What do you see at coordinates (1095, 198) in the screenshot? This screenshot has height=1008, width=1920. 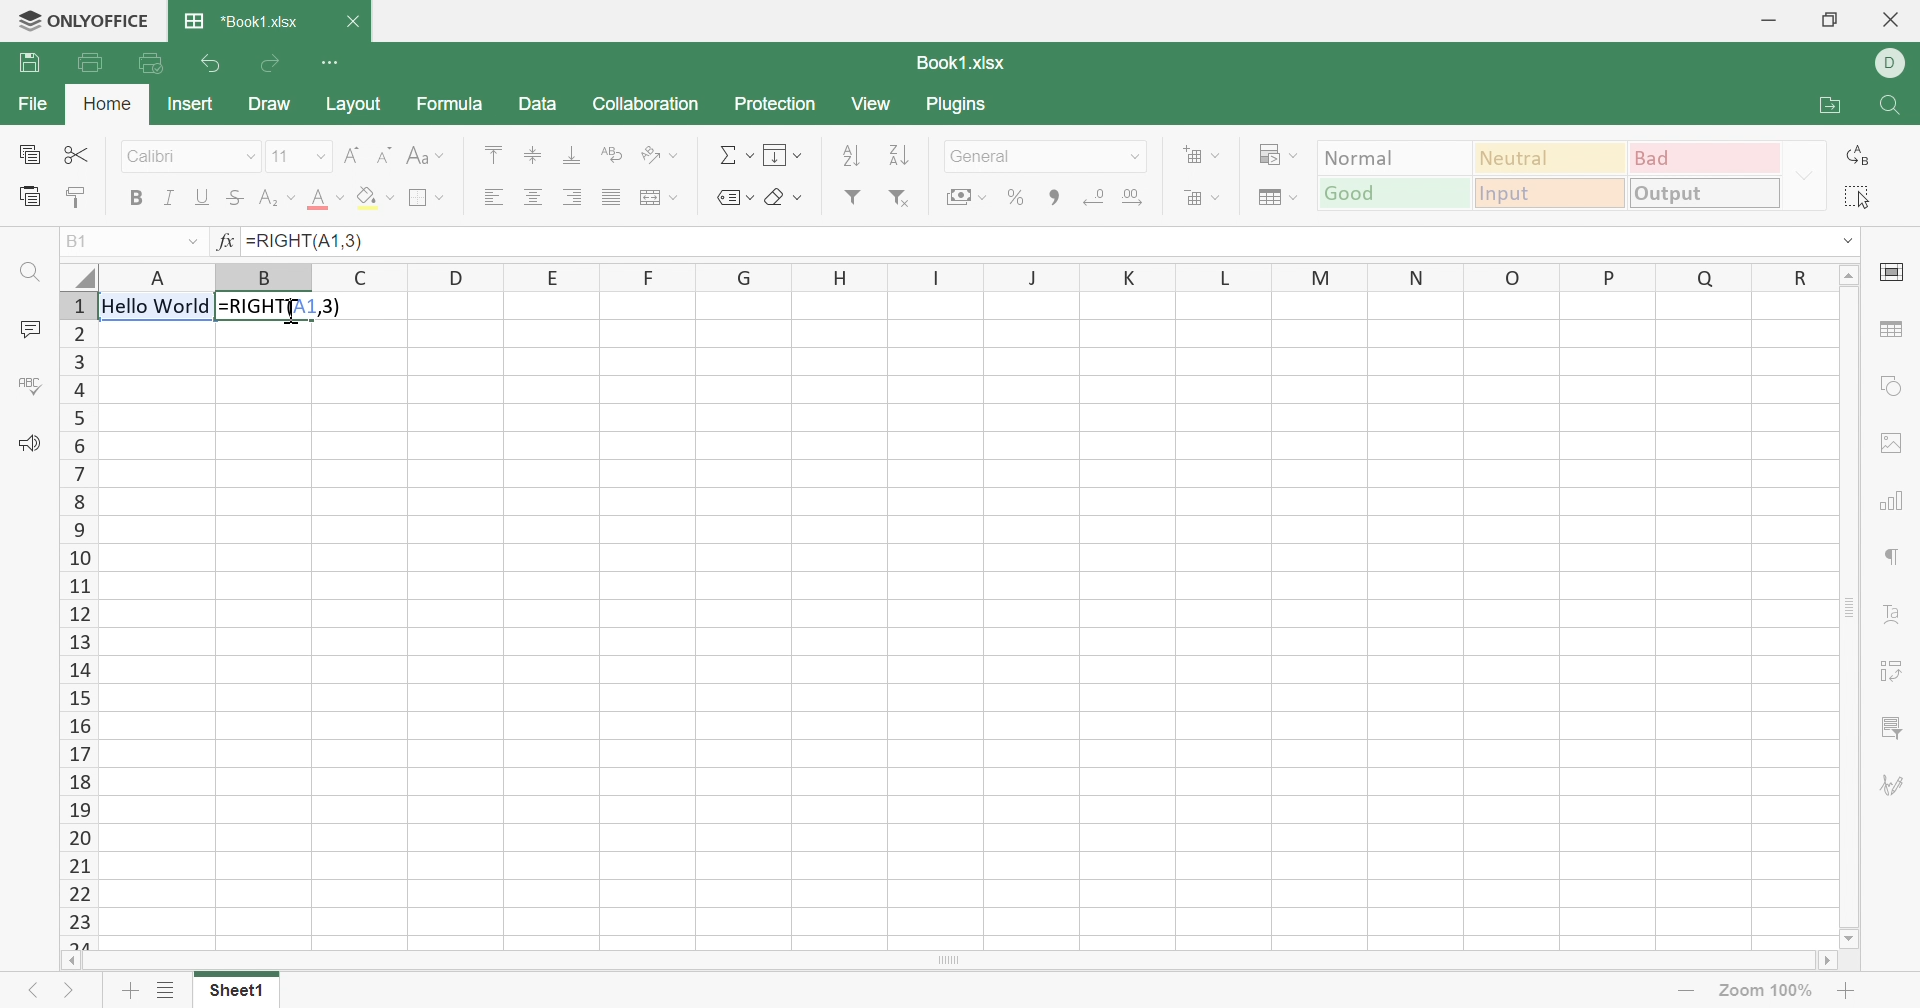 I see `Decrease decimal` at bounding box center [1095, 198].